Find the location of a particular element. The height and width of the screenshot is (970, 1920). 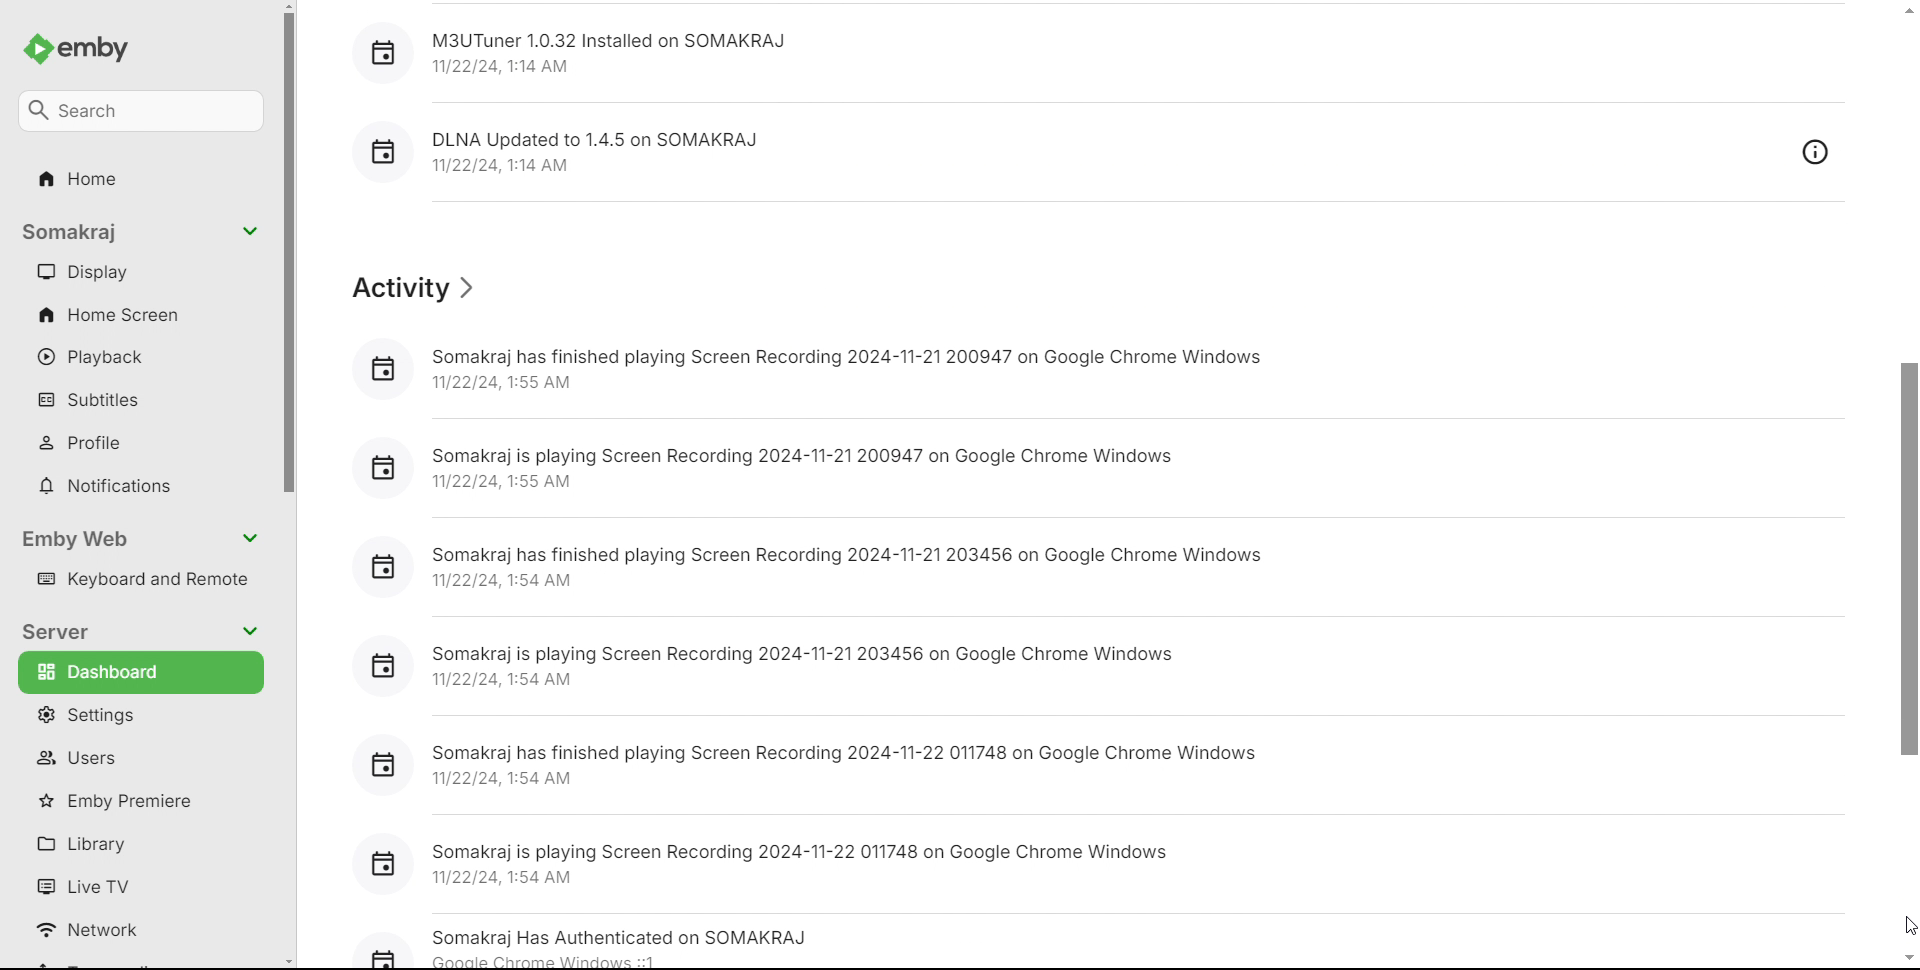

home is located at coordinates (141, 182).